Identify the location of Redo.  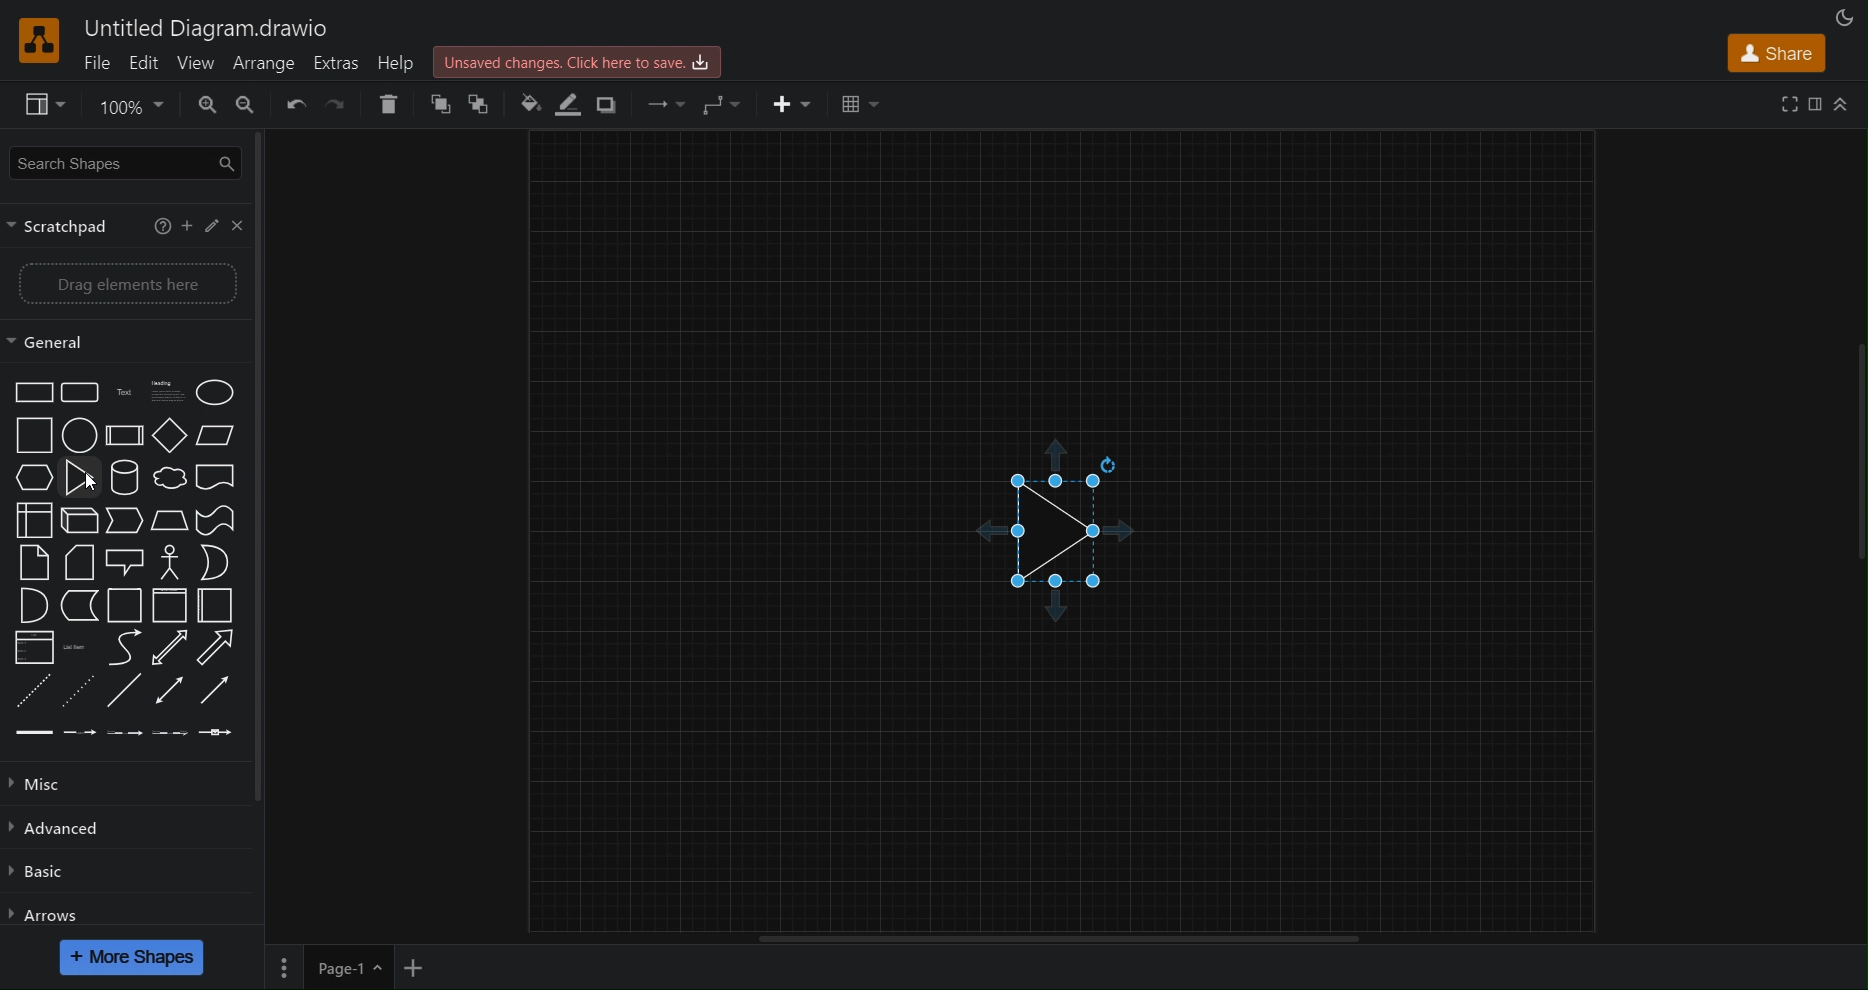
(336, 105).